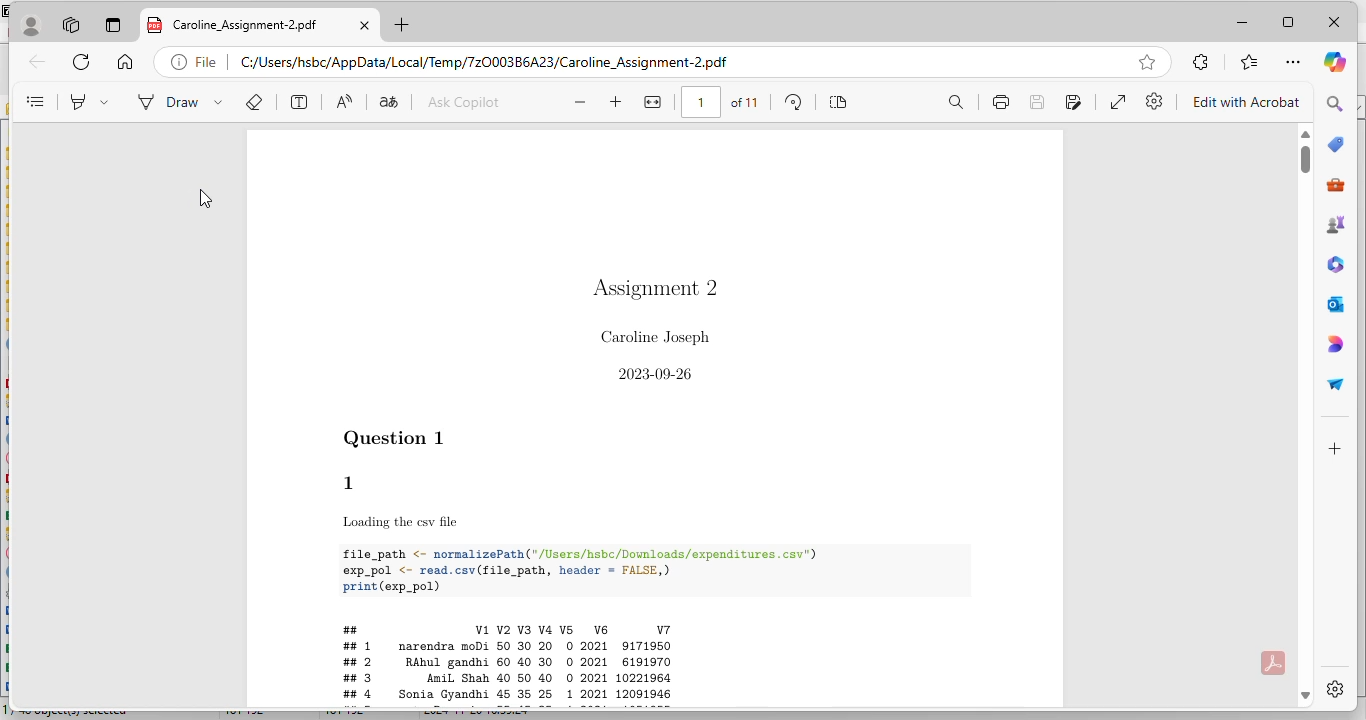  I want to click on link, so click(493, 62).